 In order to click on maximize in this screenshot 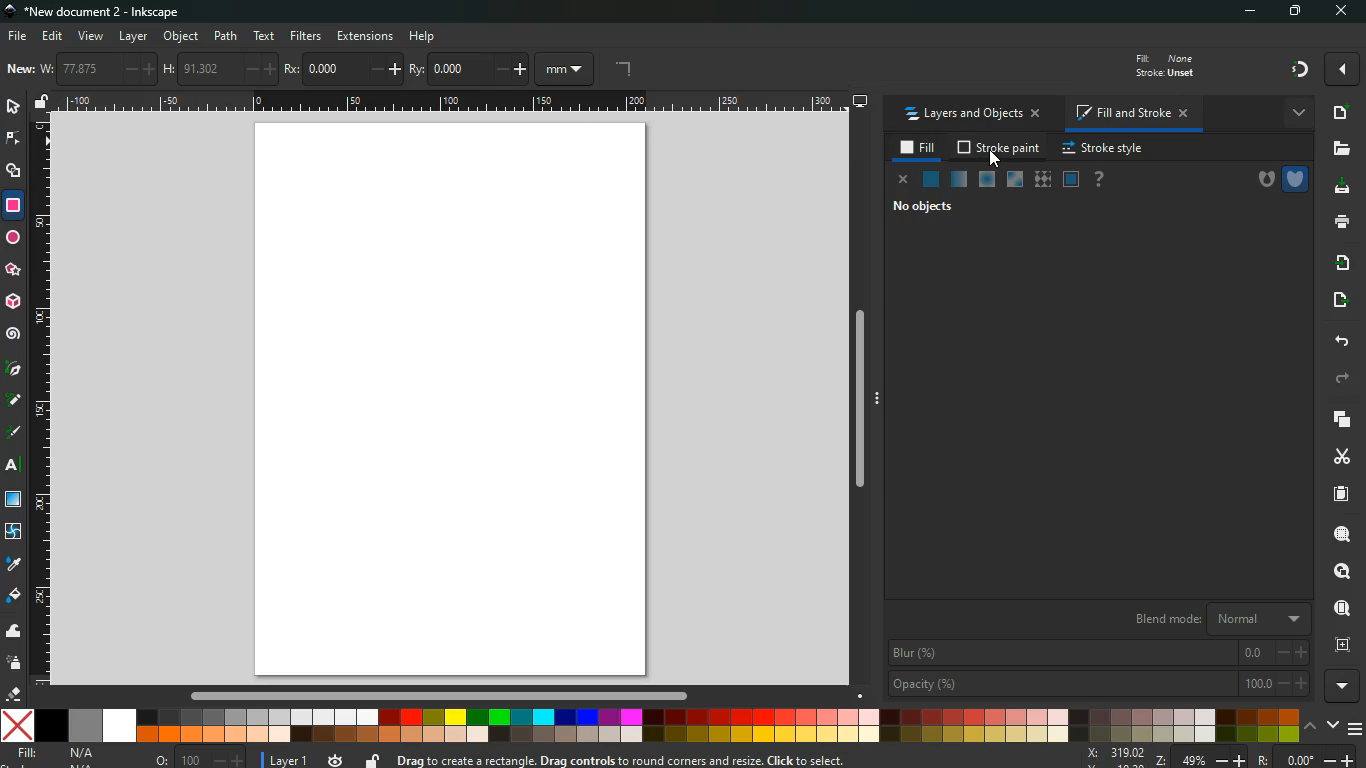, I will do `click(1295, 13)`.